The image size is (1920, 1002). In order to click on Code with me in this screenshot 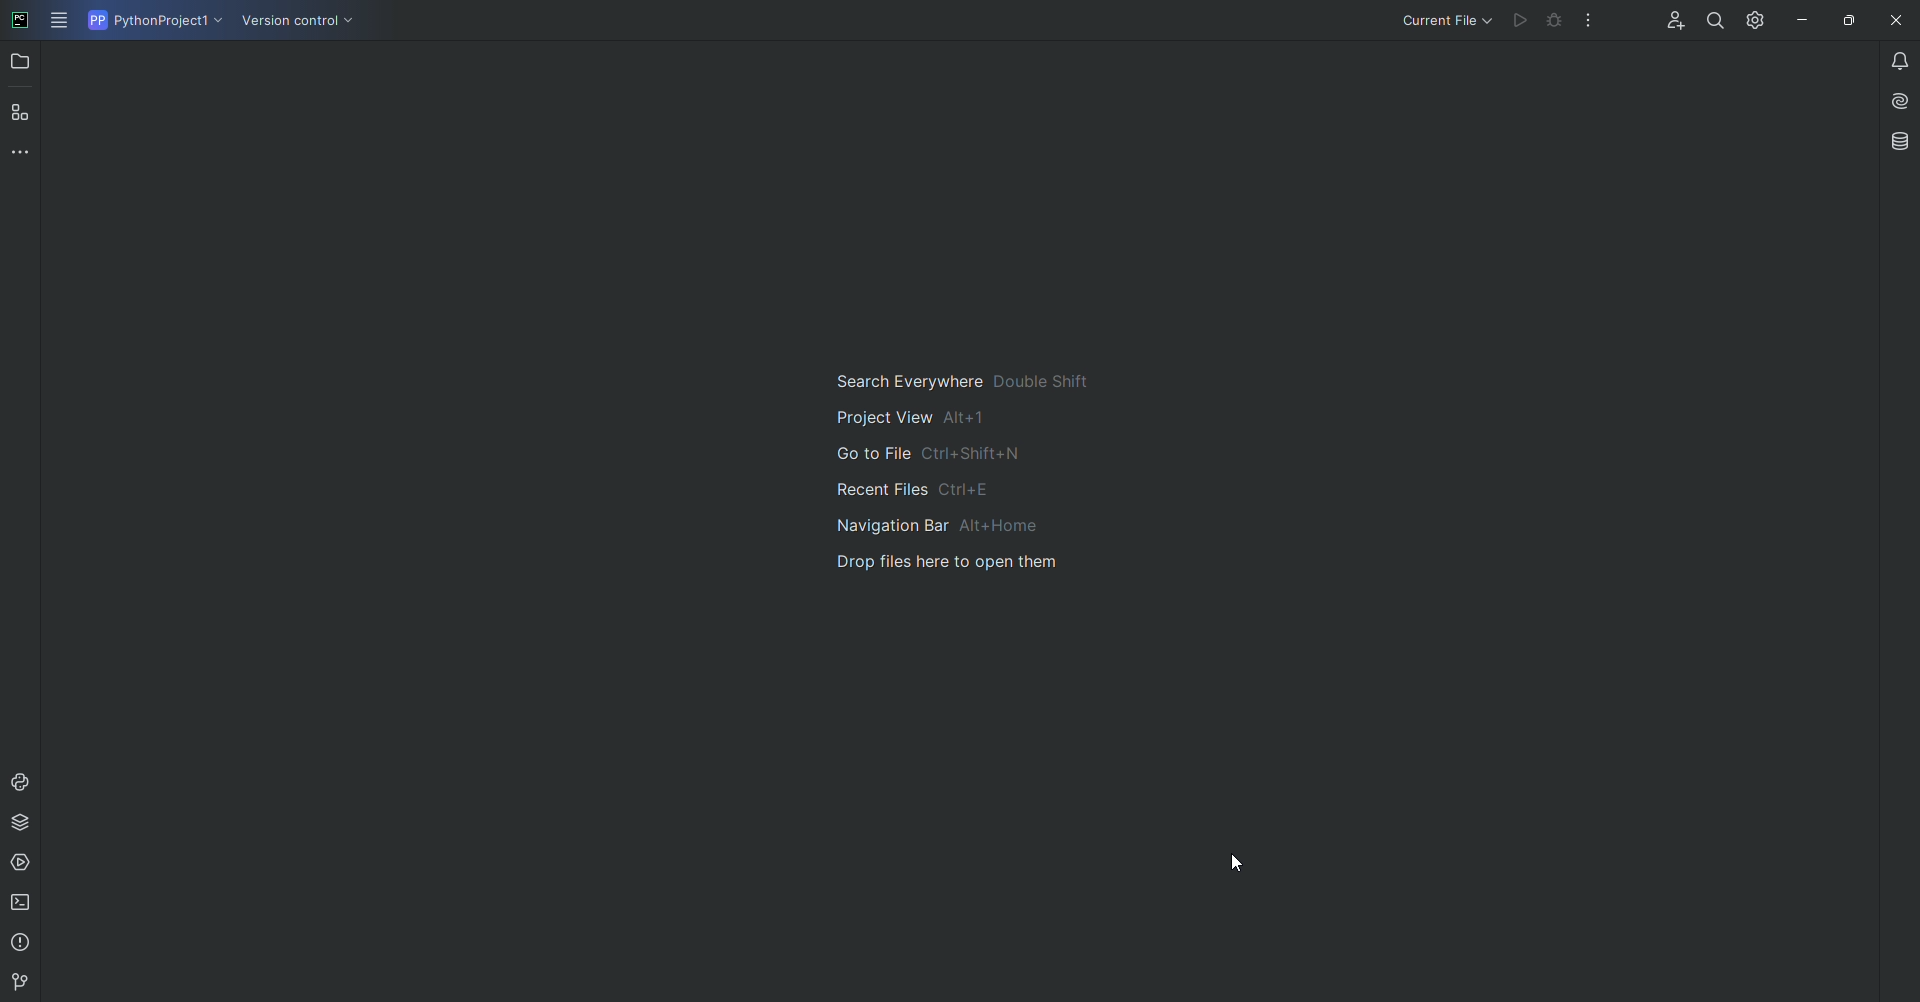, I will do `click(1671, 22)`.